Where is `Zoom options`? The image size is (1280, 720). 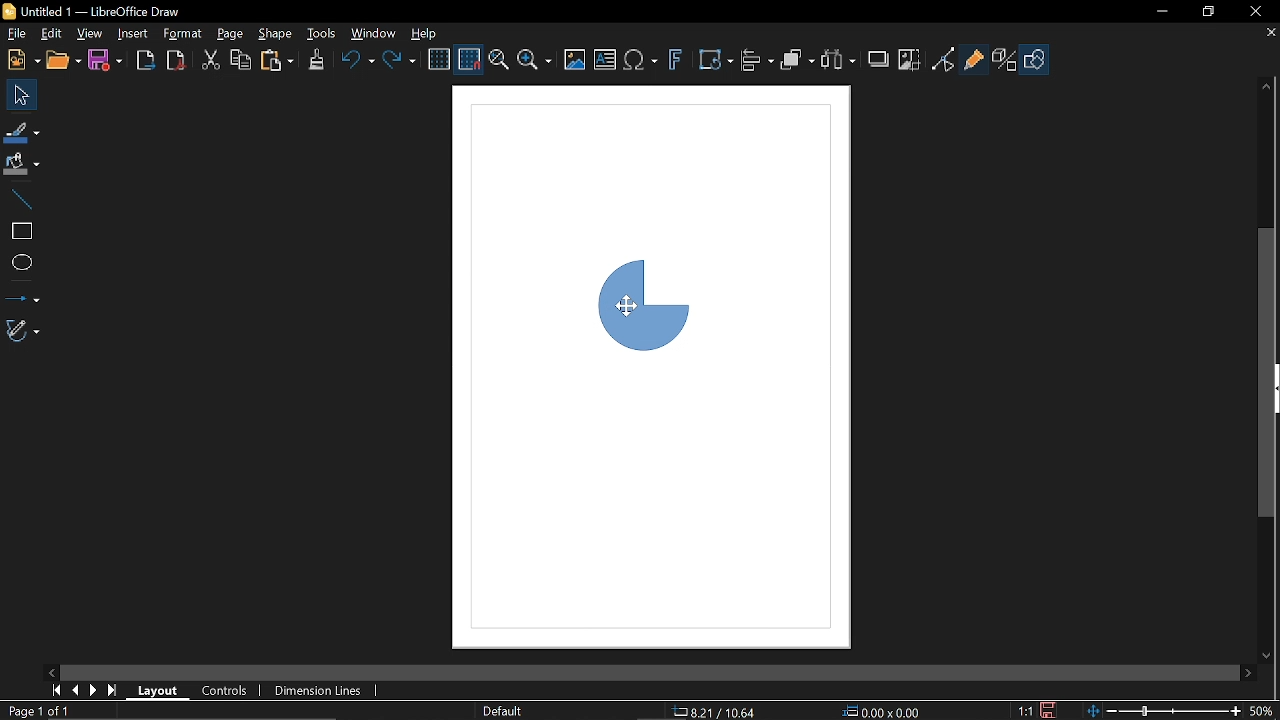
Zoom options is located at coordinates (534, 60).